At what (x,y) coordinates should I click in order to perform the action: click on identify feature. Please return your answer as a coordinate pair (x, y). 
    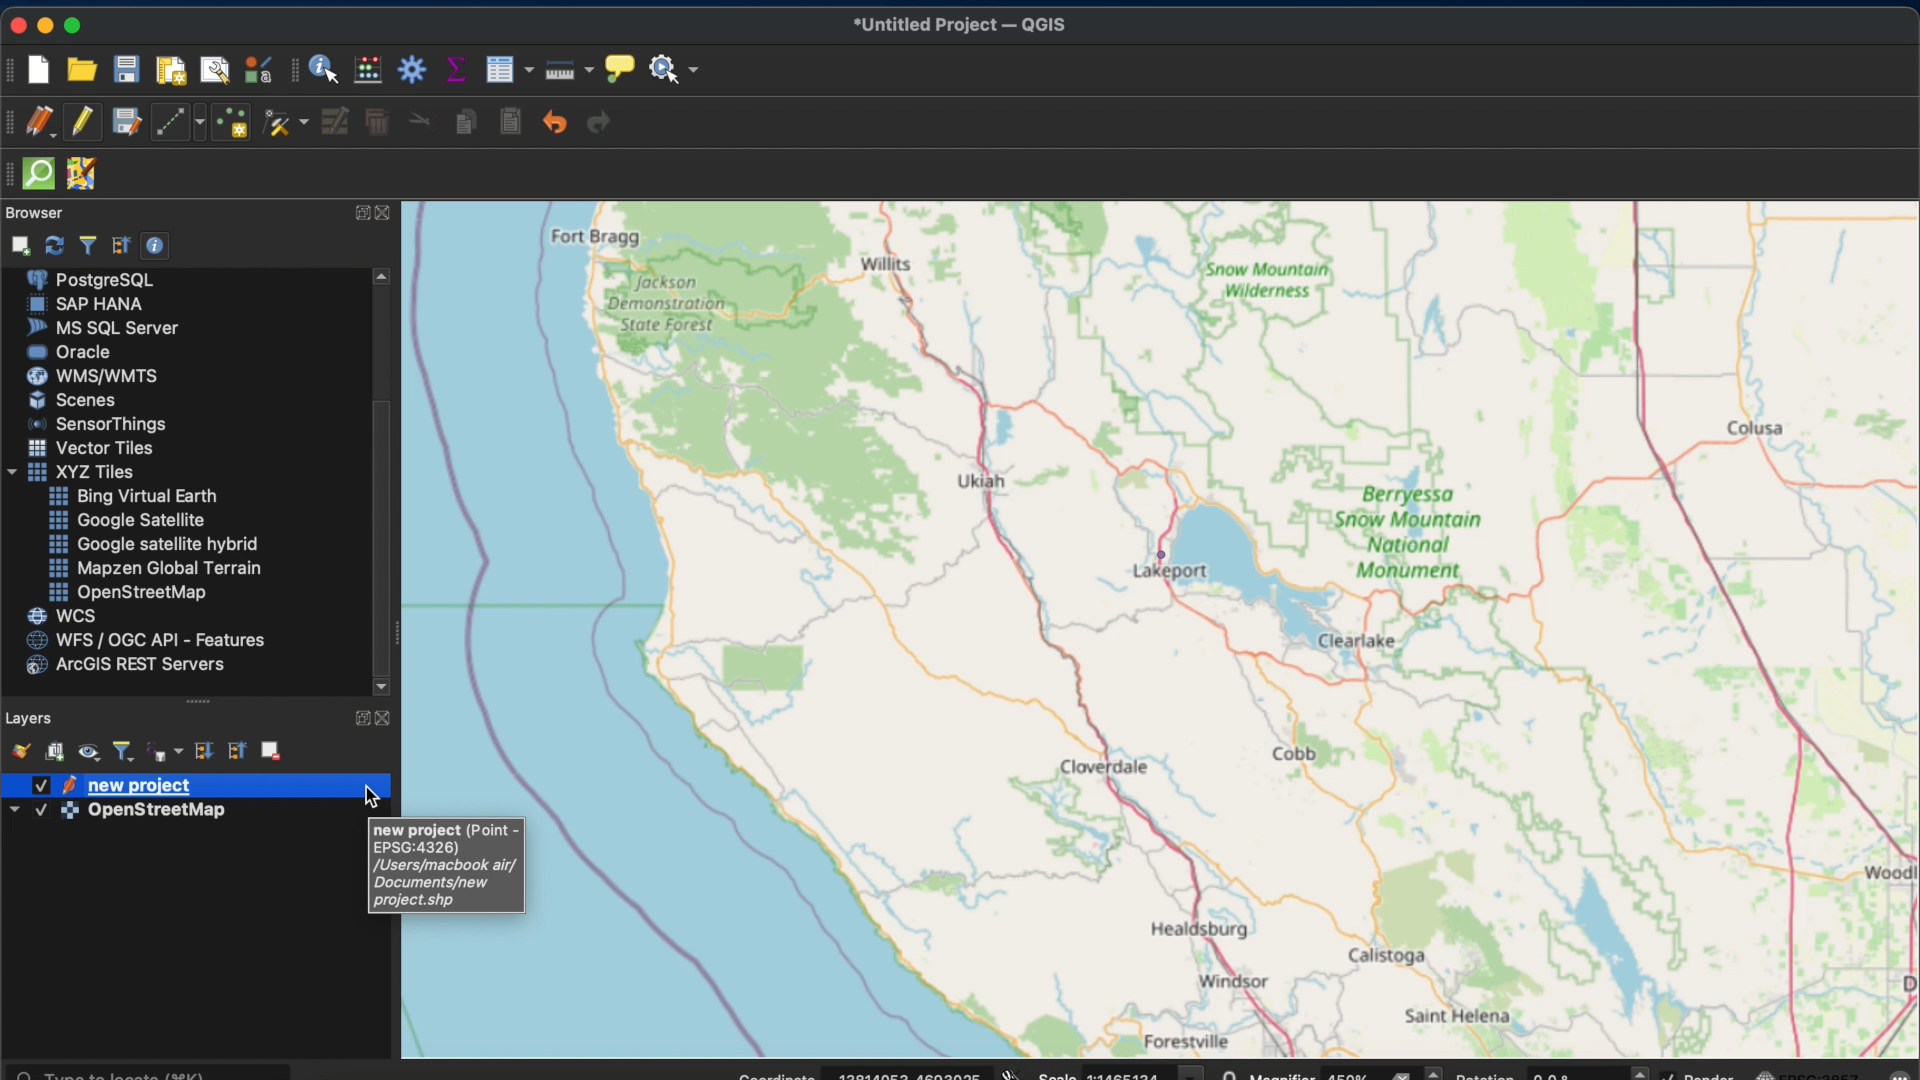
    Looking at the image, I should click on (326, 69).